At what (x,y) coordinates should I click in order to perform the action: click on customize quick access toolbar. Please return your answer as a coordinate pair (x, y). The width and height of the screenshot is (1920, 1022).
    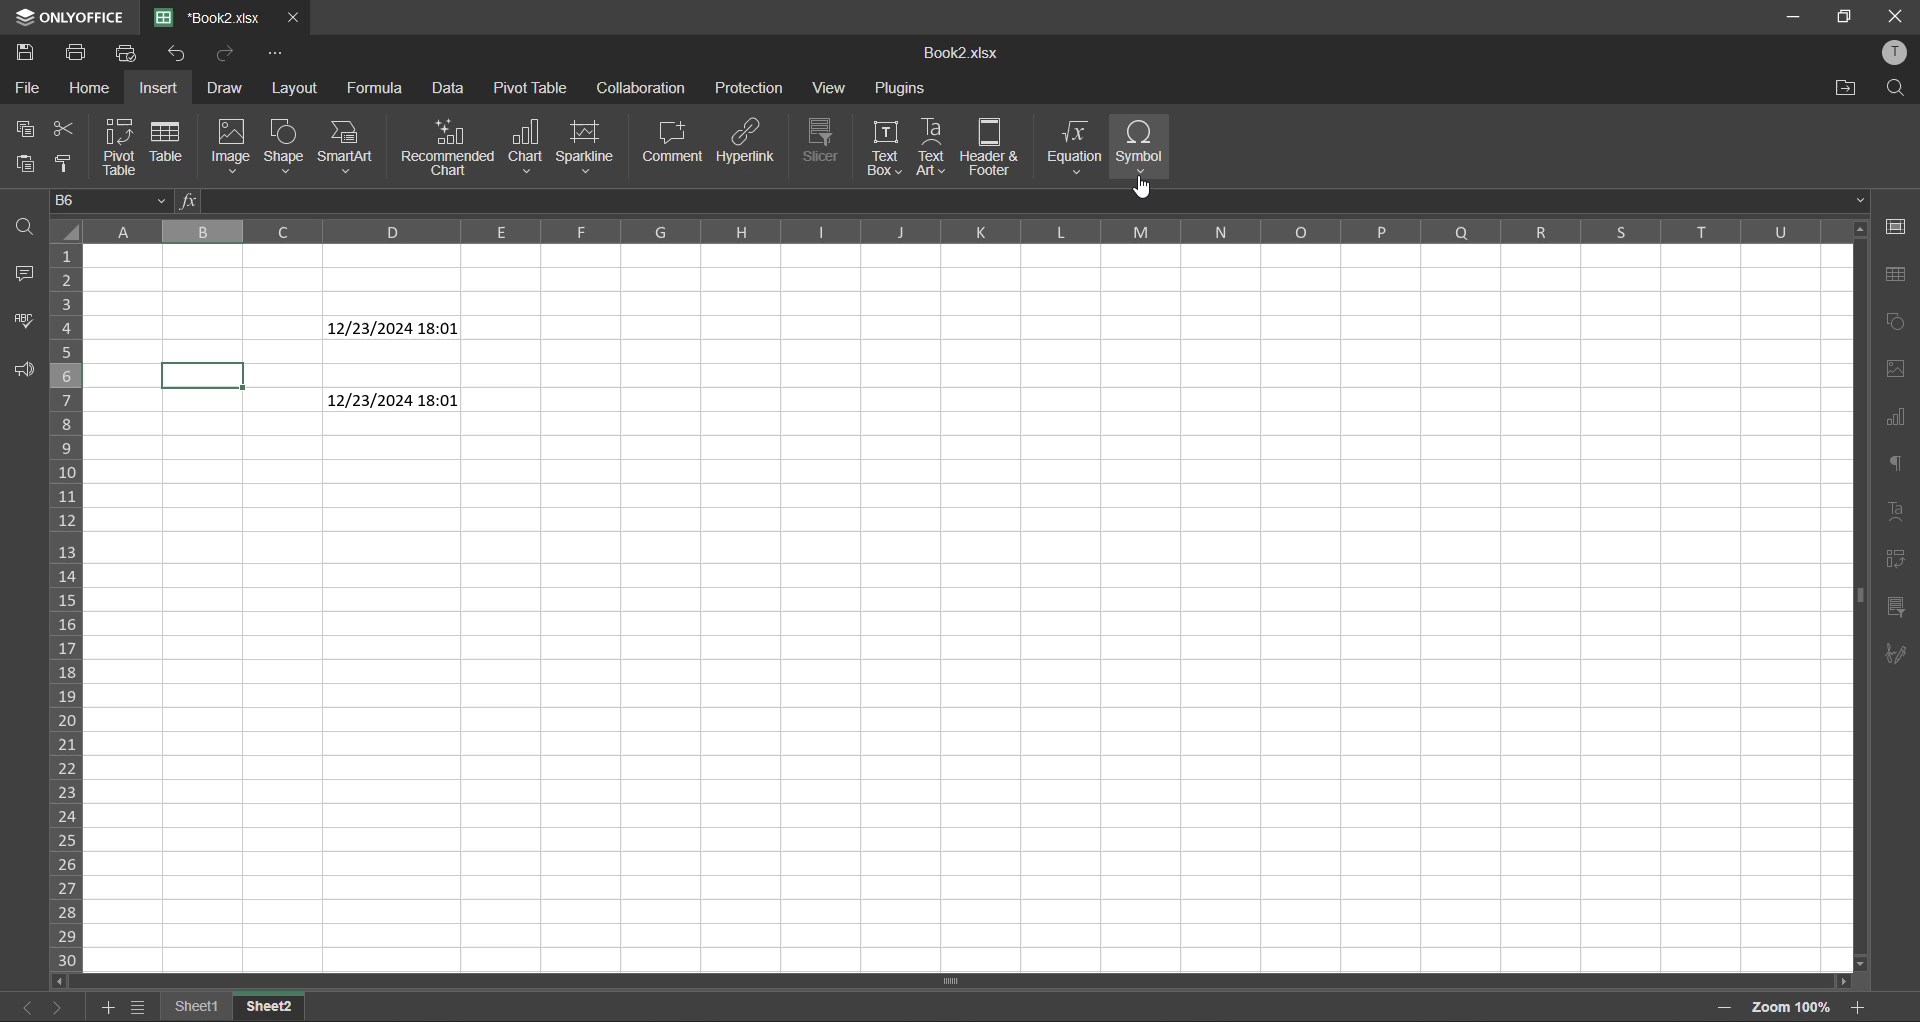
    Looking at the image, I should click on (276, 52).